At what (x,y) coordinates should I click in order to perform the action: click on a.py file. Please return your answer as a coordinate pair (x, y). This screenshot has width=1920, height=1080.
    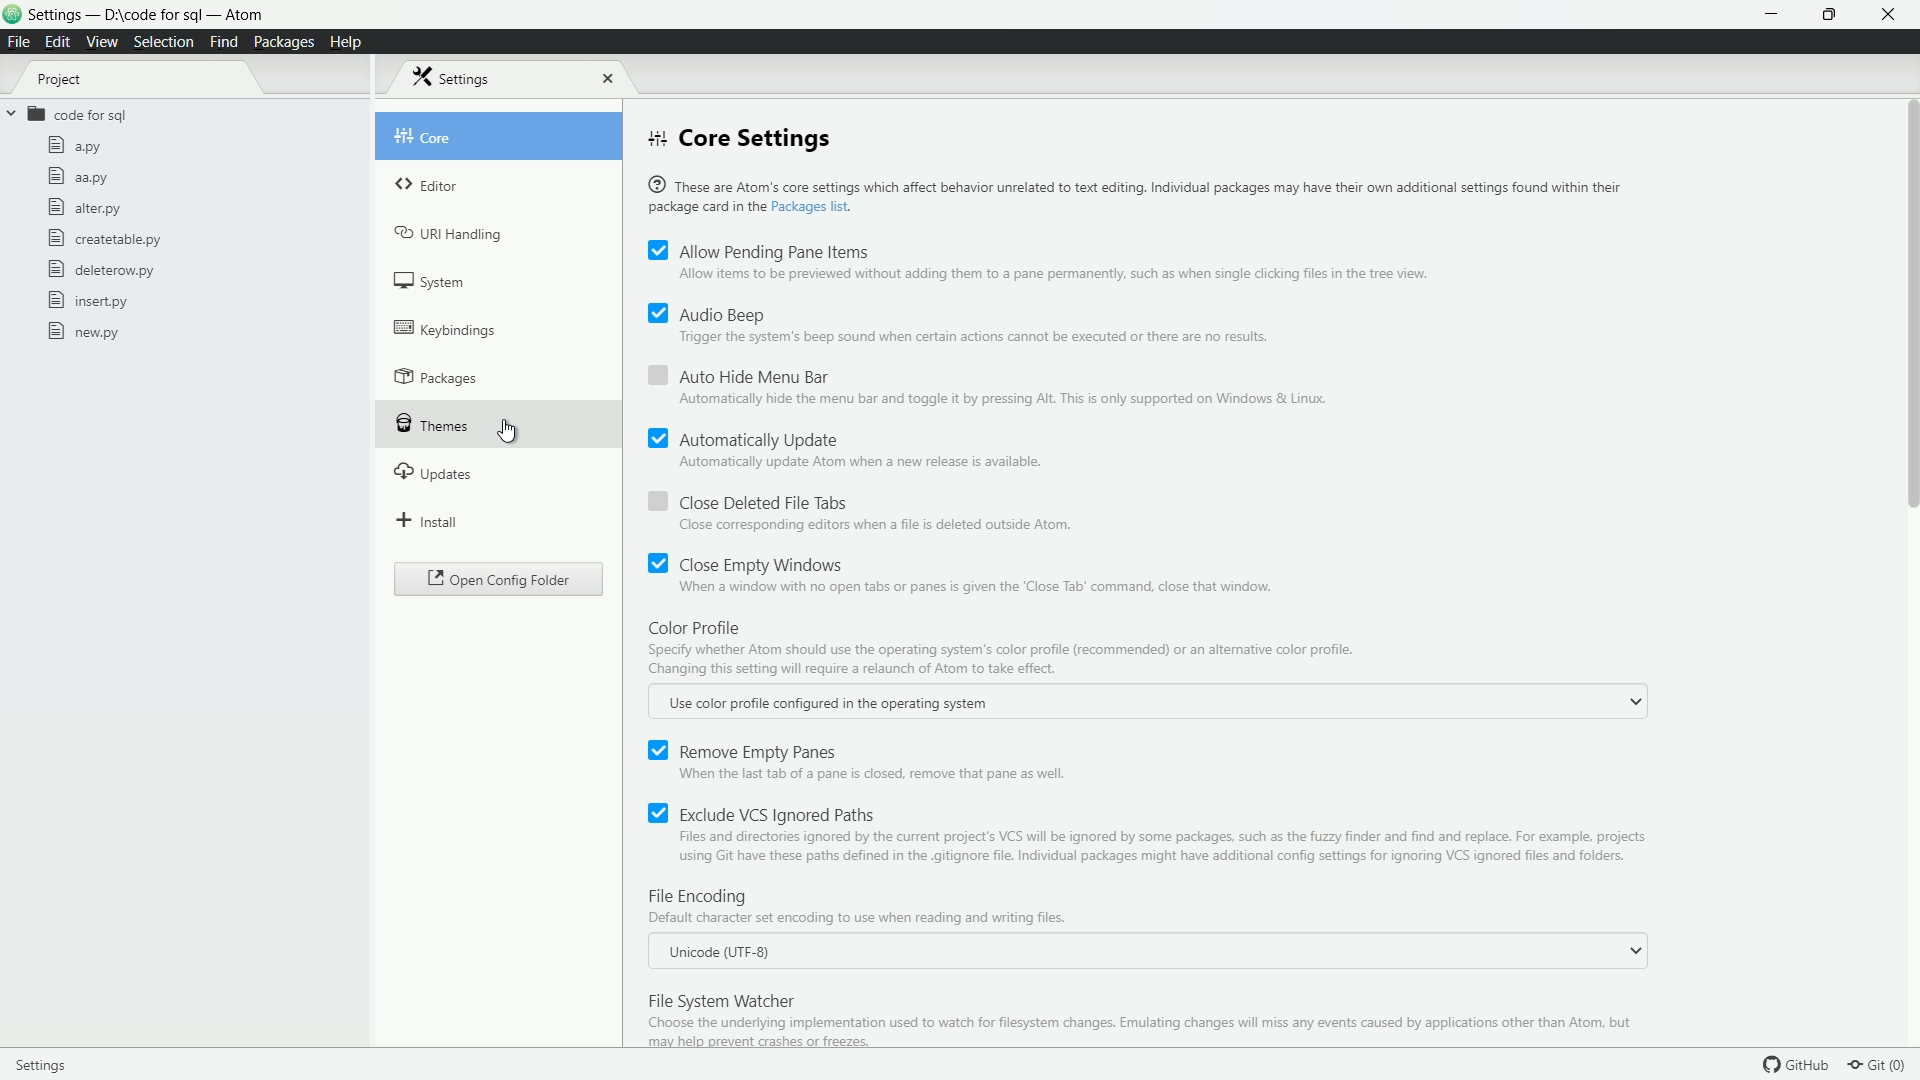
    Looking at the image, I should click on (75, 145).